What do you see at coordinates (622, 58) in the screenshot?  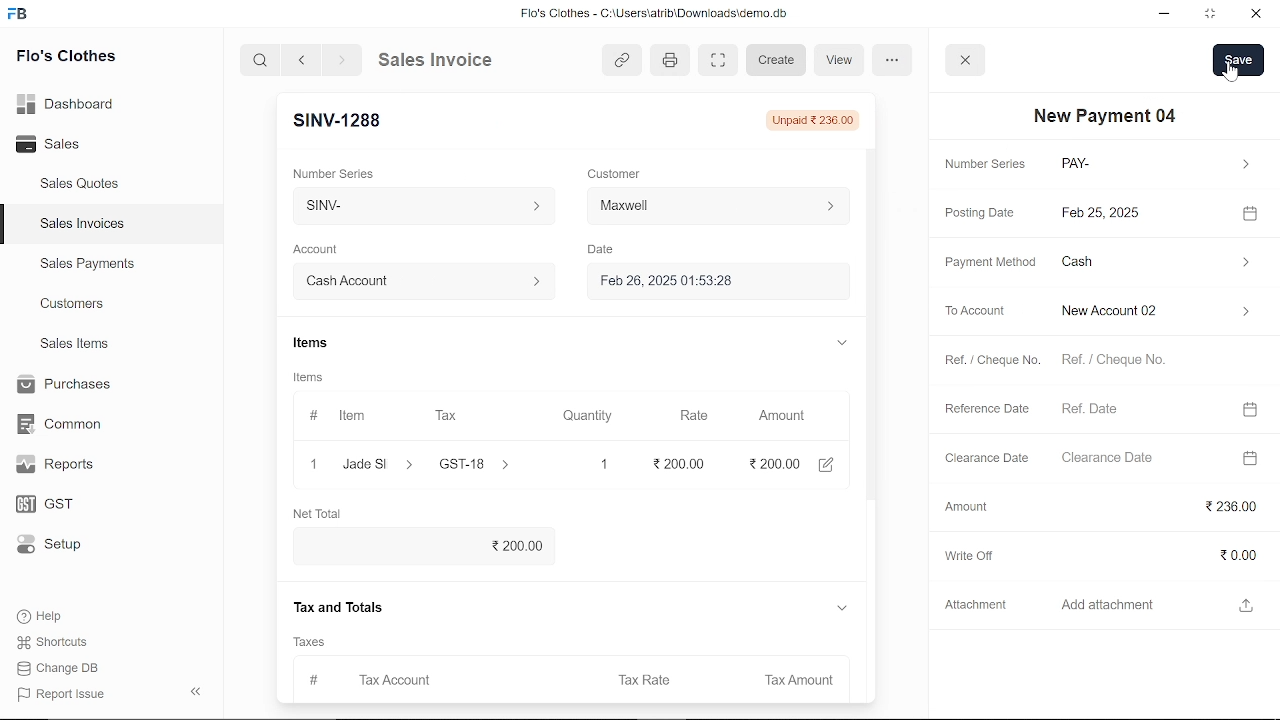 I see `link` at bounding box center [622, 58].